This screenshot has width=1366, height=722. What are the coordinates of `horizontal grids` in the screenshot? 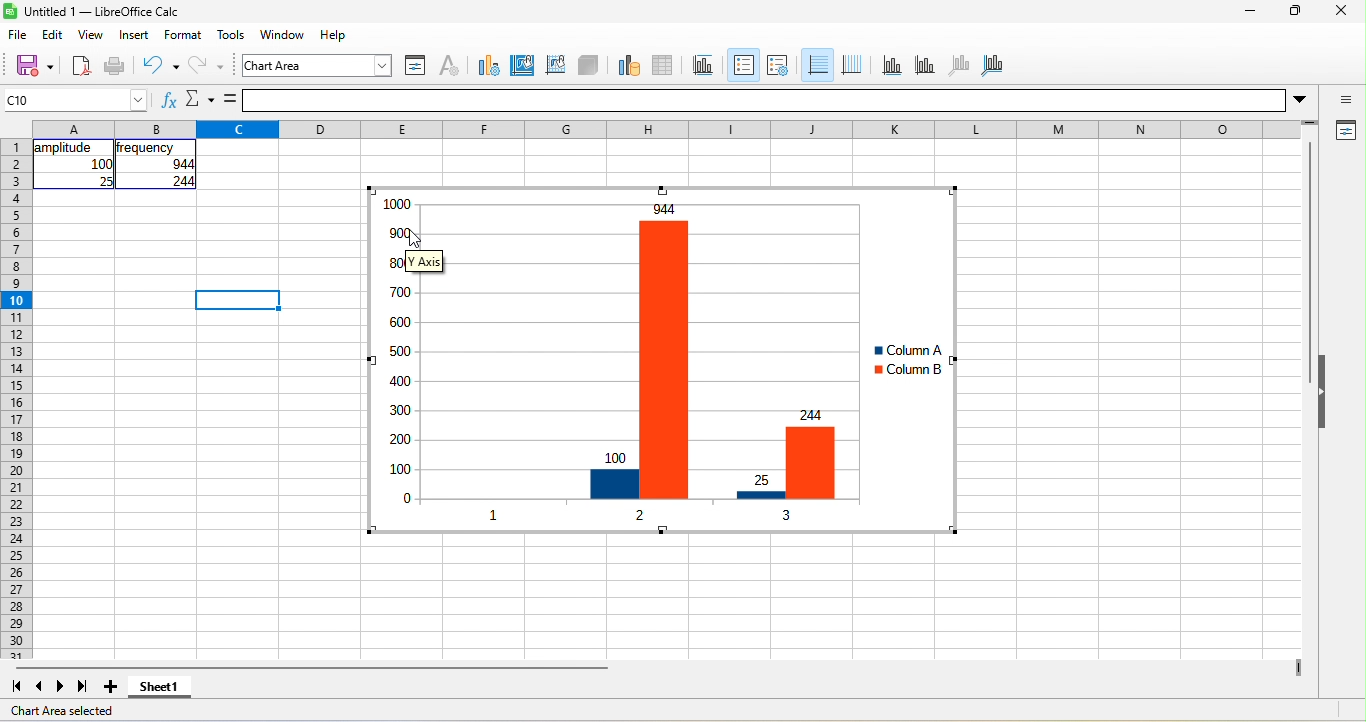 It's located at (816, 66).